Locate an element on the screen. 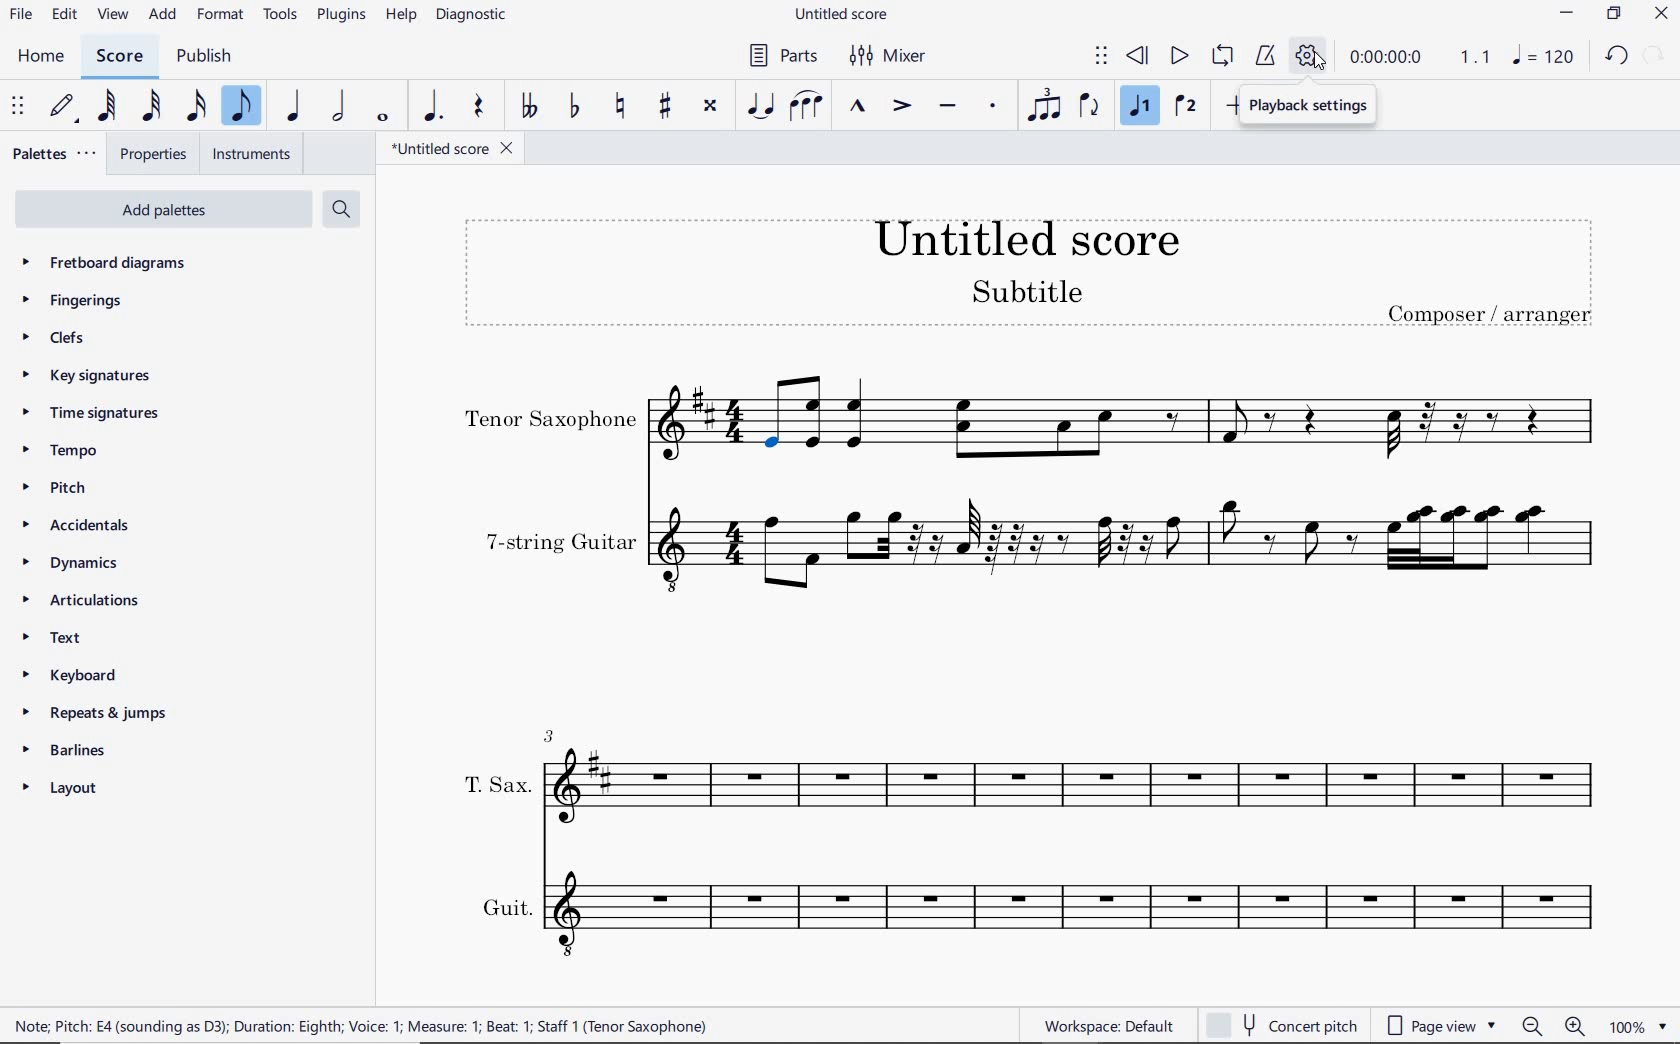  FINGERINGS is located at coordinates (74, 301).